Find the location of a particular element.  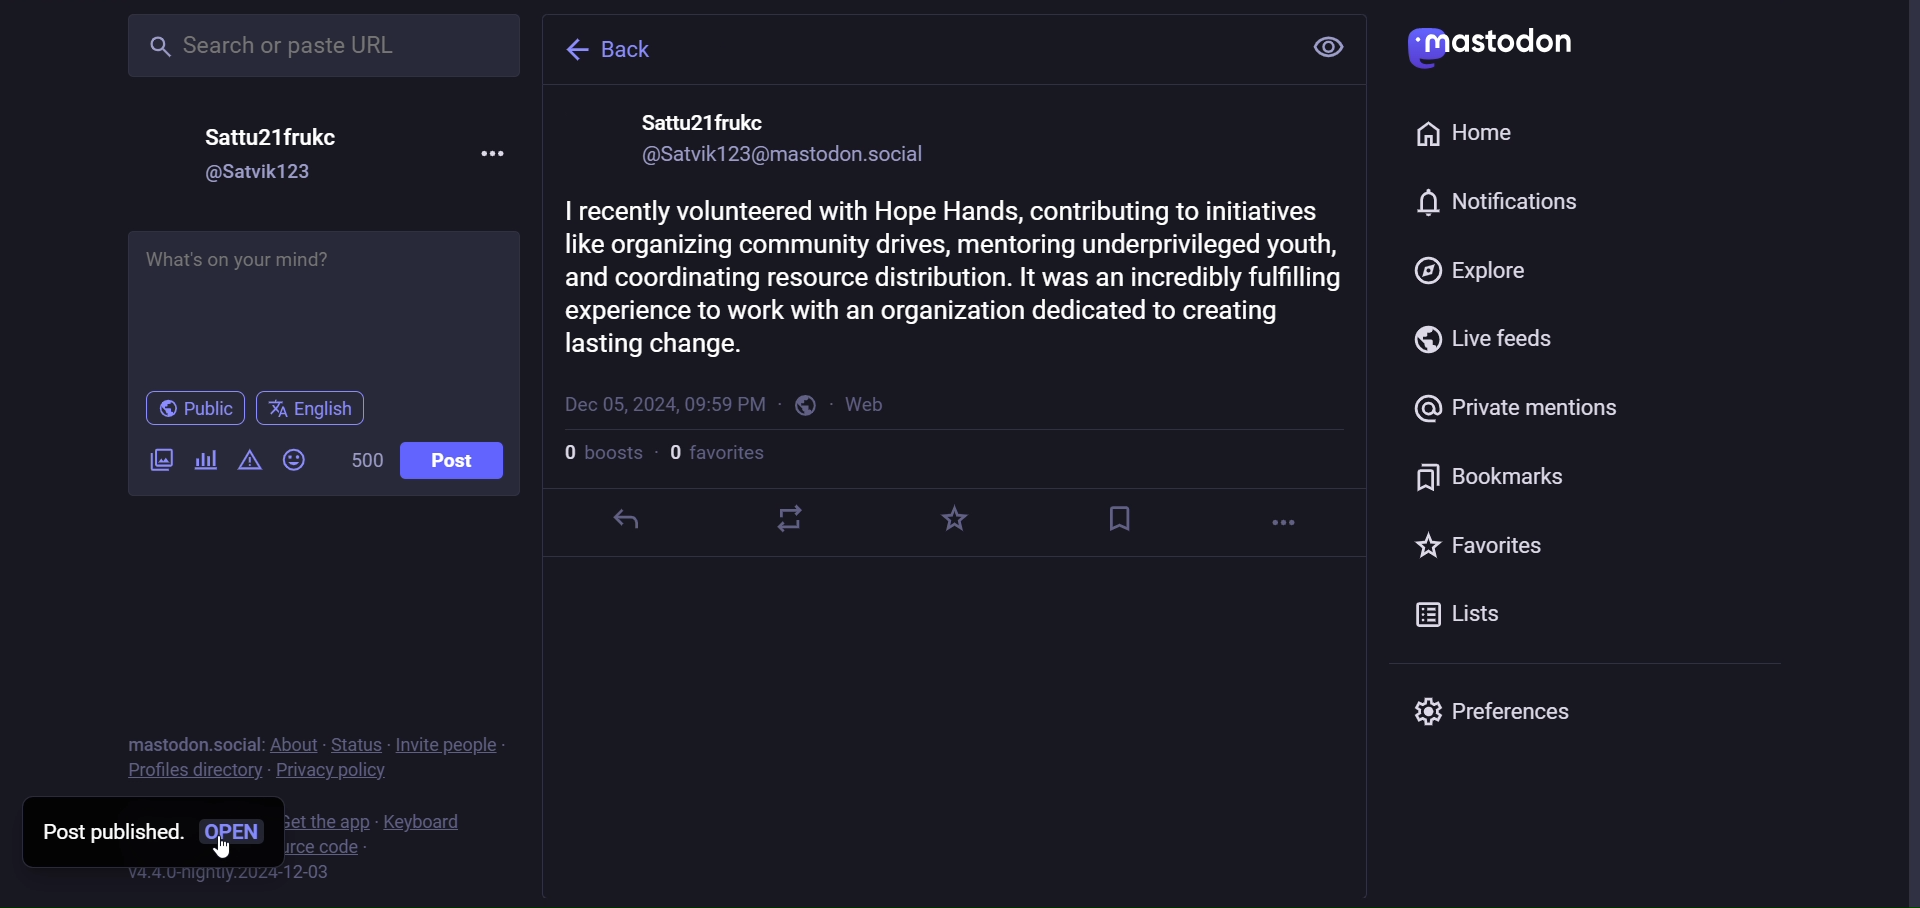

english is located at coordinates (316, 408).